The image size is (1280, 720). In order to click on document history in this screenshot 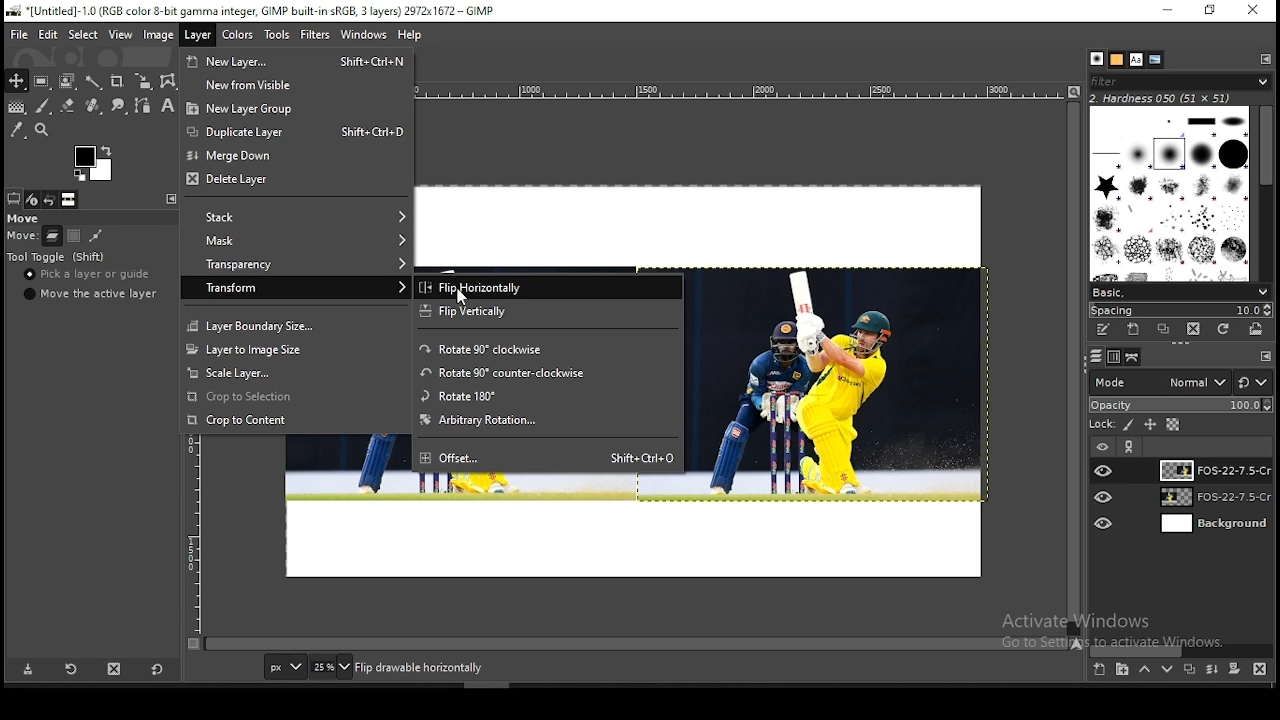, I will do `click(1156, 60)`.